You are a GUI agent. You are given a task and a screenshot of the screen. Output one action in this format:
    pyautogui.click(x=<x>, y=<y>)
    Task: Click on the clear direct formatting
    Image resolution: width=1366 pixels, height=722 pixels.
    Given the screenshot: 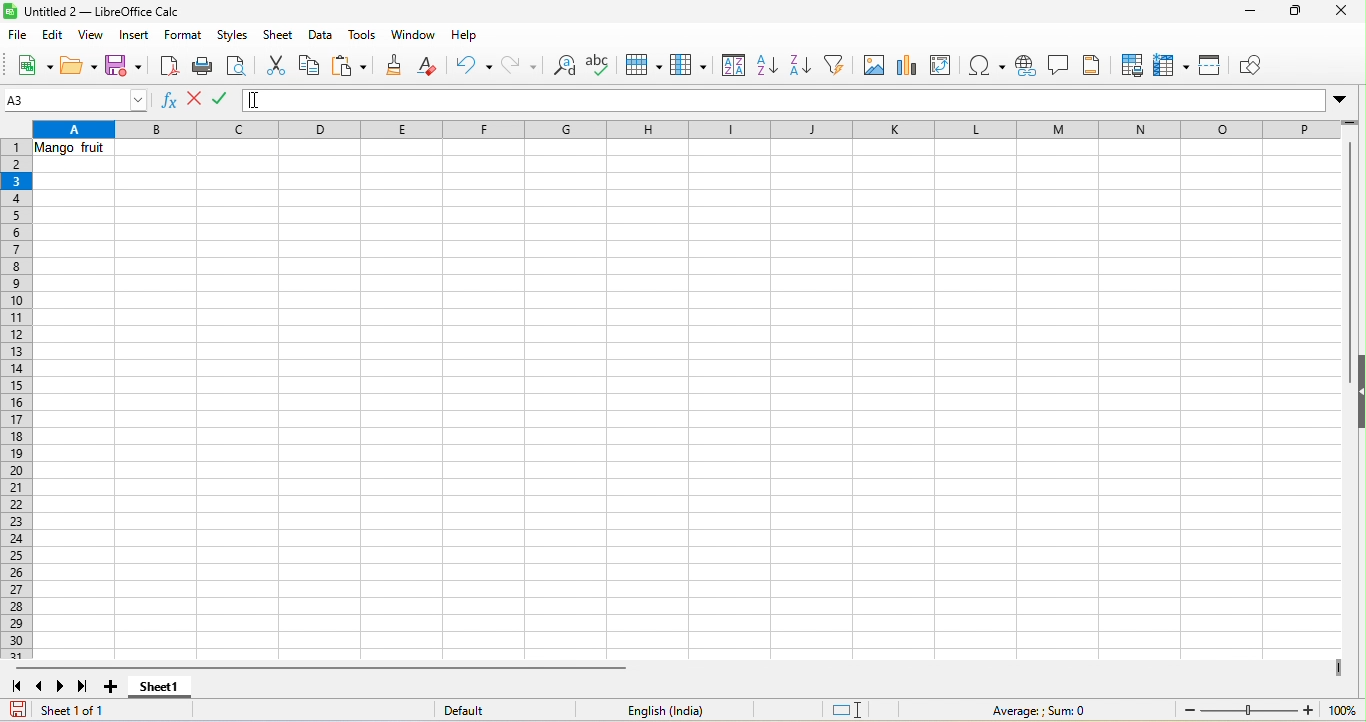 What is the action you would take?
    pyautogui.click(x=430, y=68)
    